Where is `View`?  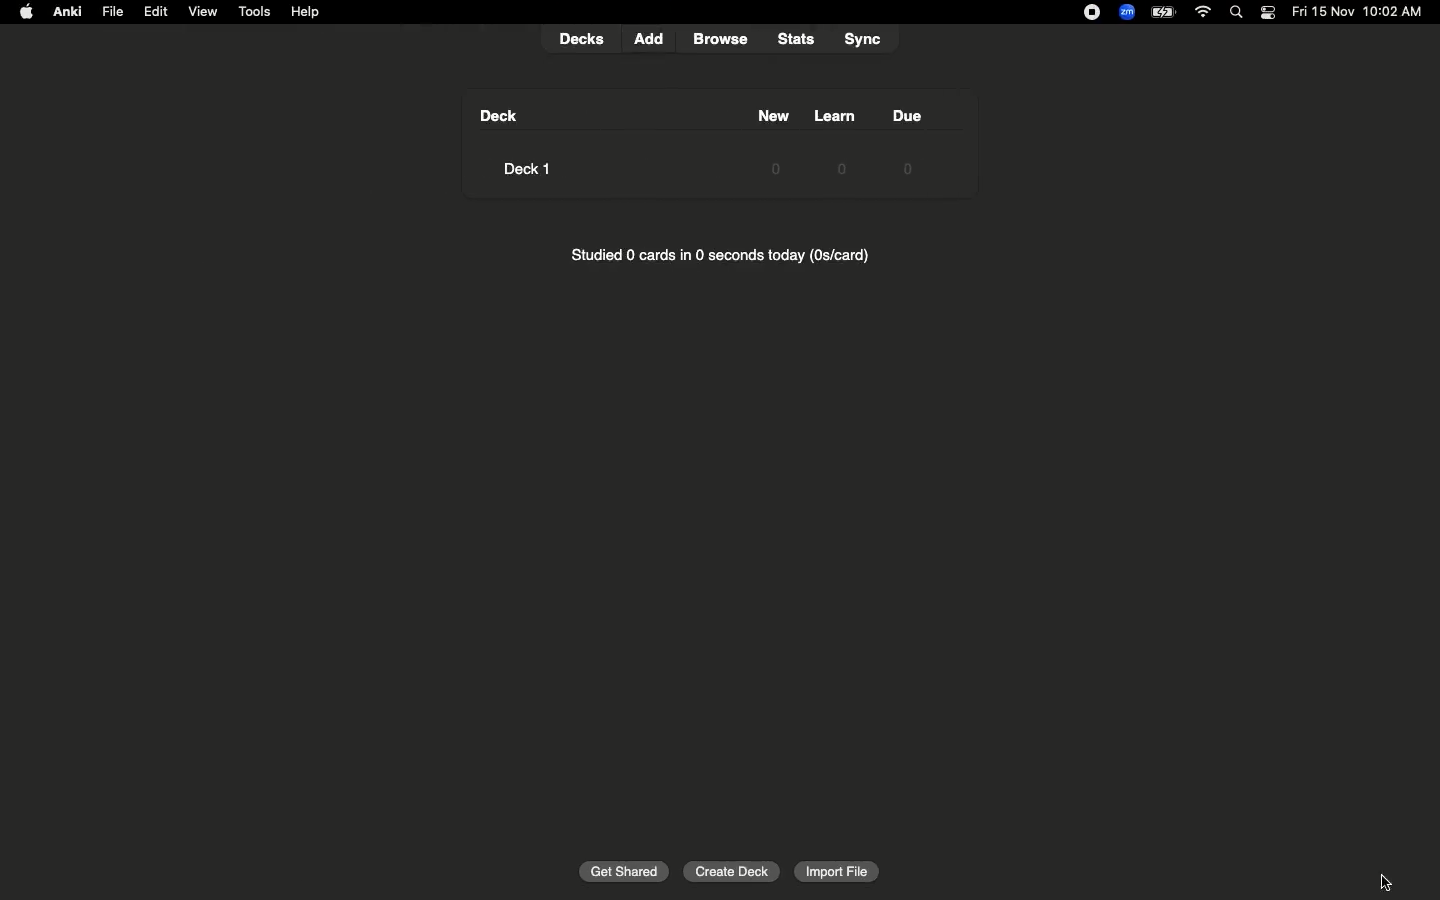 View is located at coordinates (205, 10).